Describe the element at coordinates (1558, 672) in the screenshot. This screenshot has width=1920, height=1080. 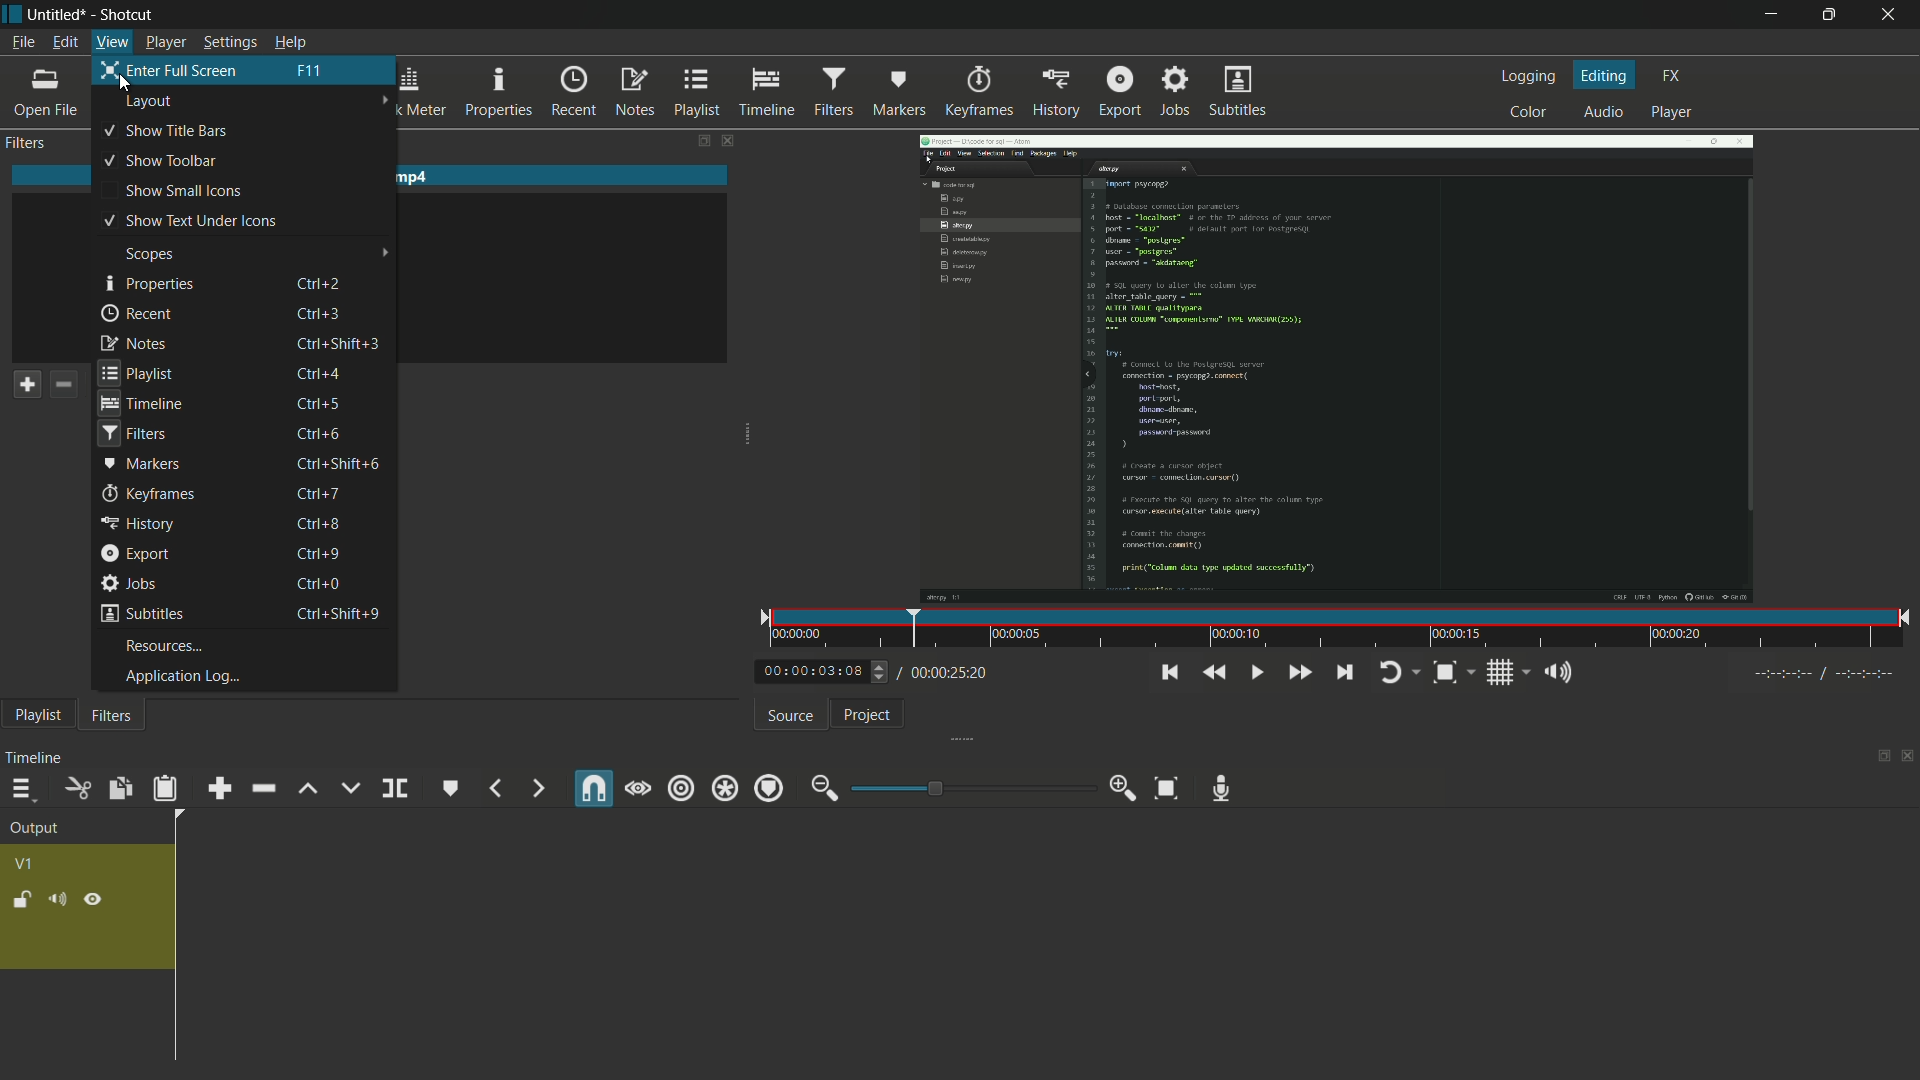
I see `show volume control` at that location.